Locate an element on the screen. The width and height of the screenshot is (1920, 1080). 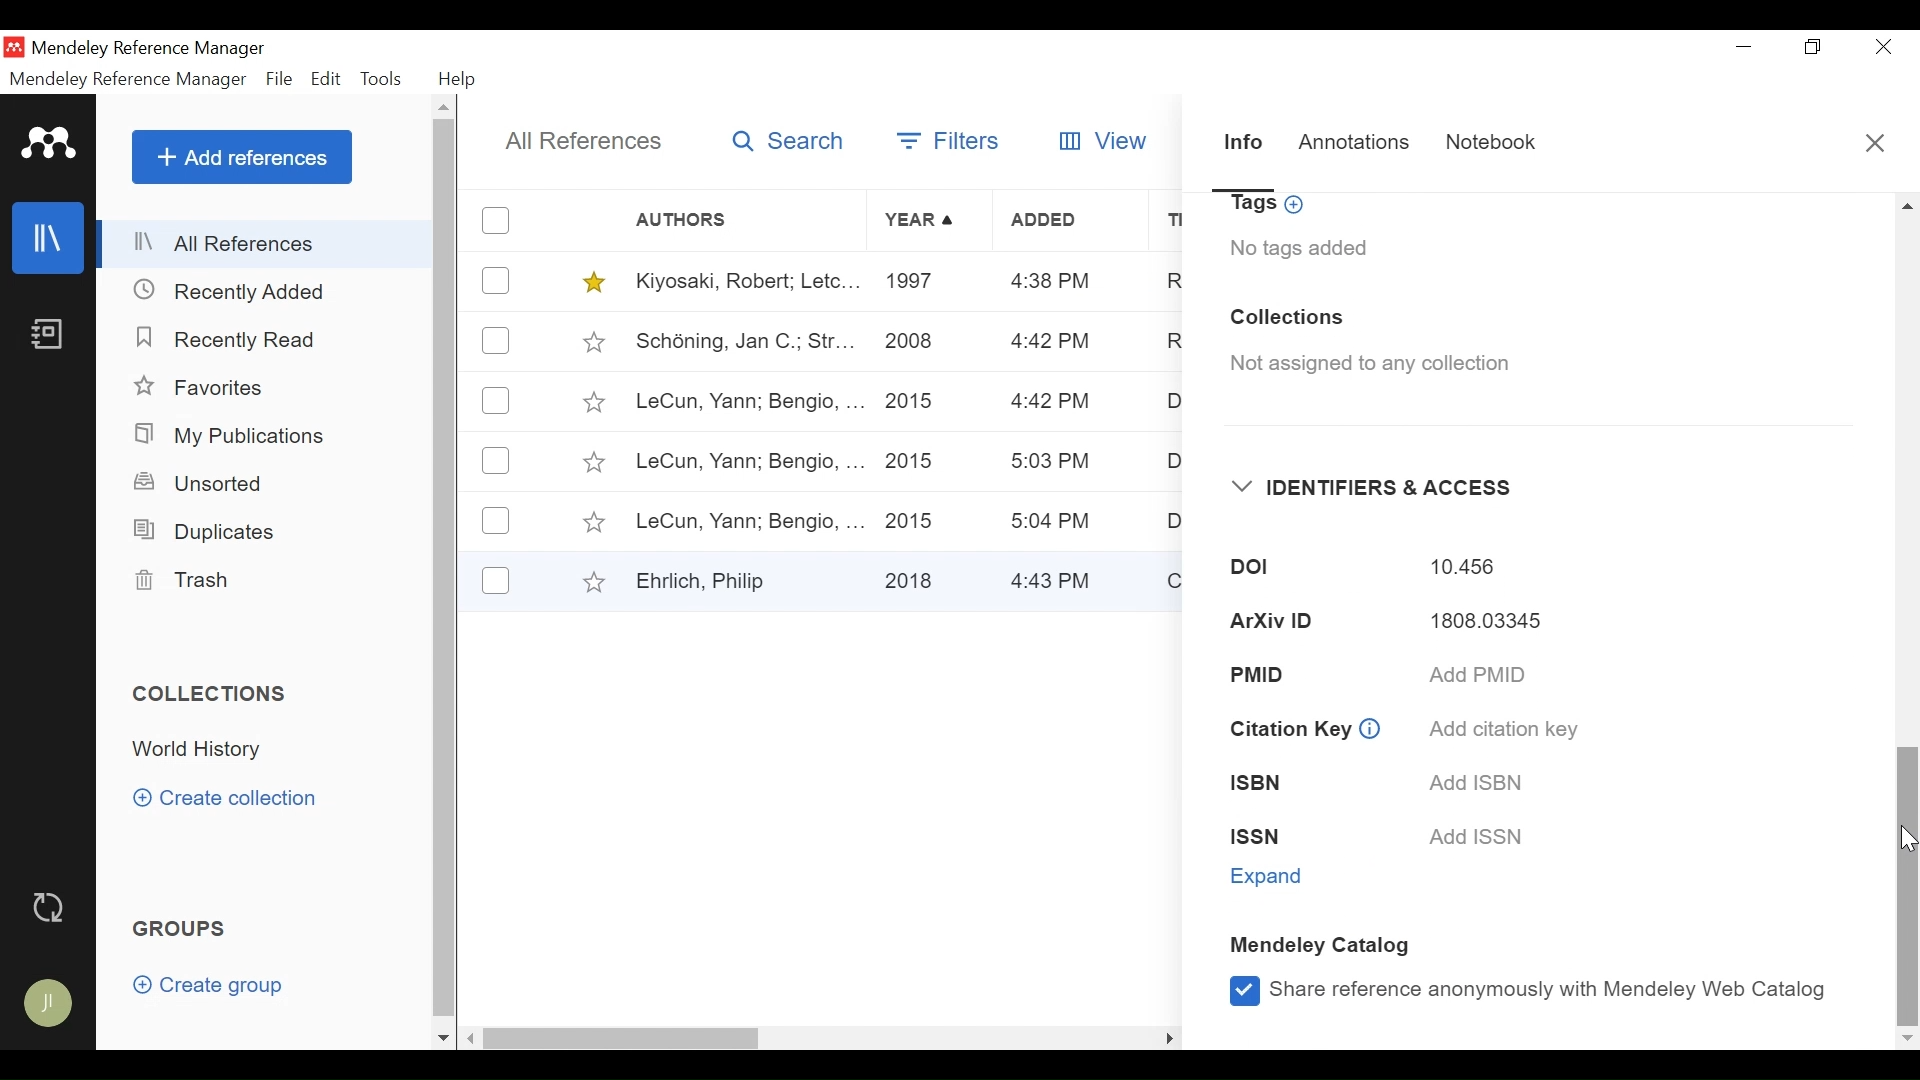
Mendeley Desktop Icon is located at coordinates (14, 47).